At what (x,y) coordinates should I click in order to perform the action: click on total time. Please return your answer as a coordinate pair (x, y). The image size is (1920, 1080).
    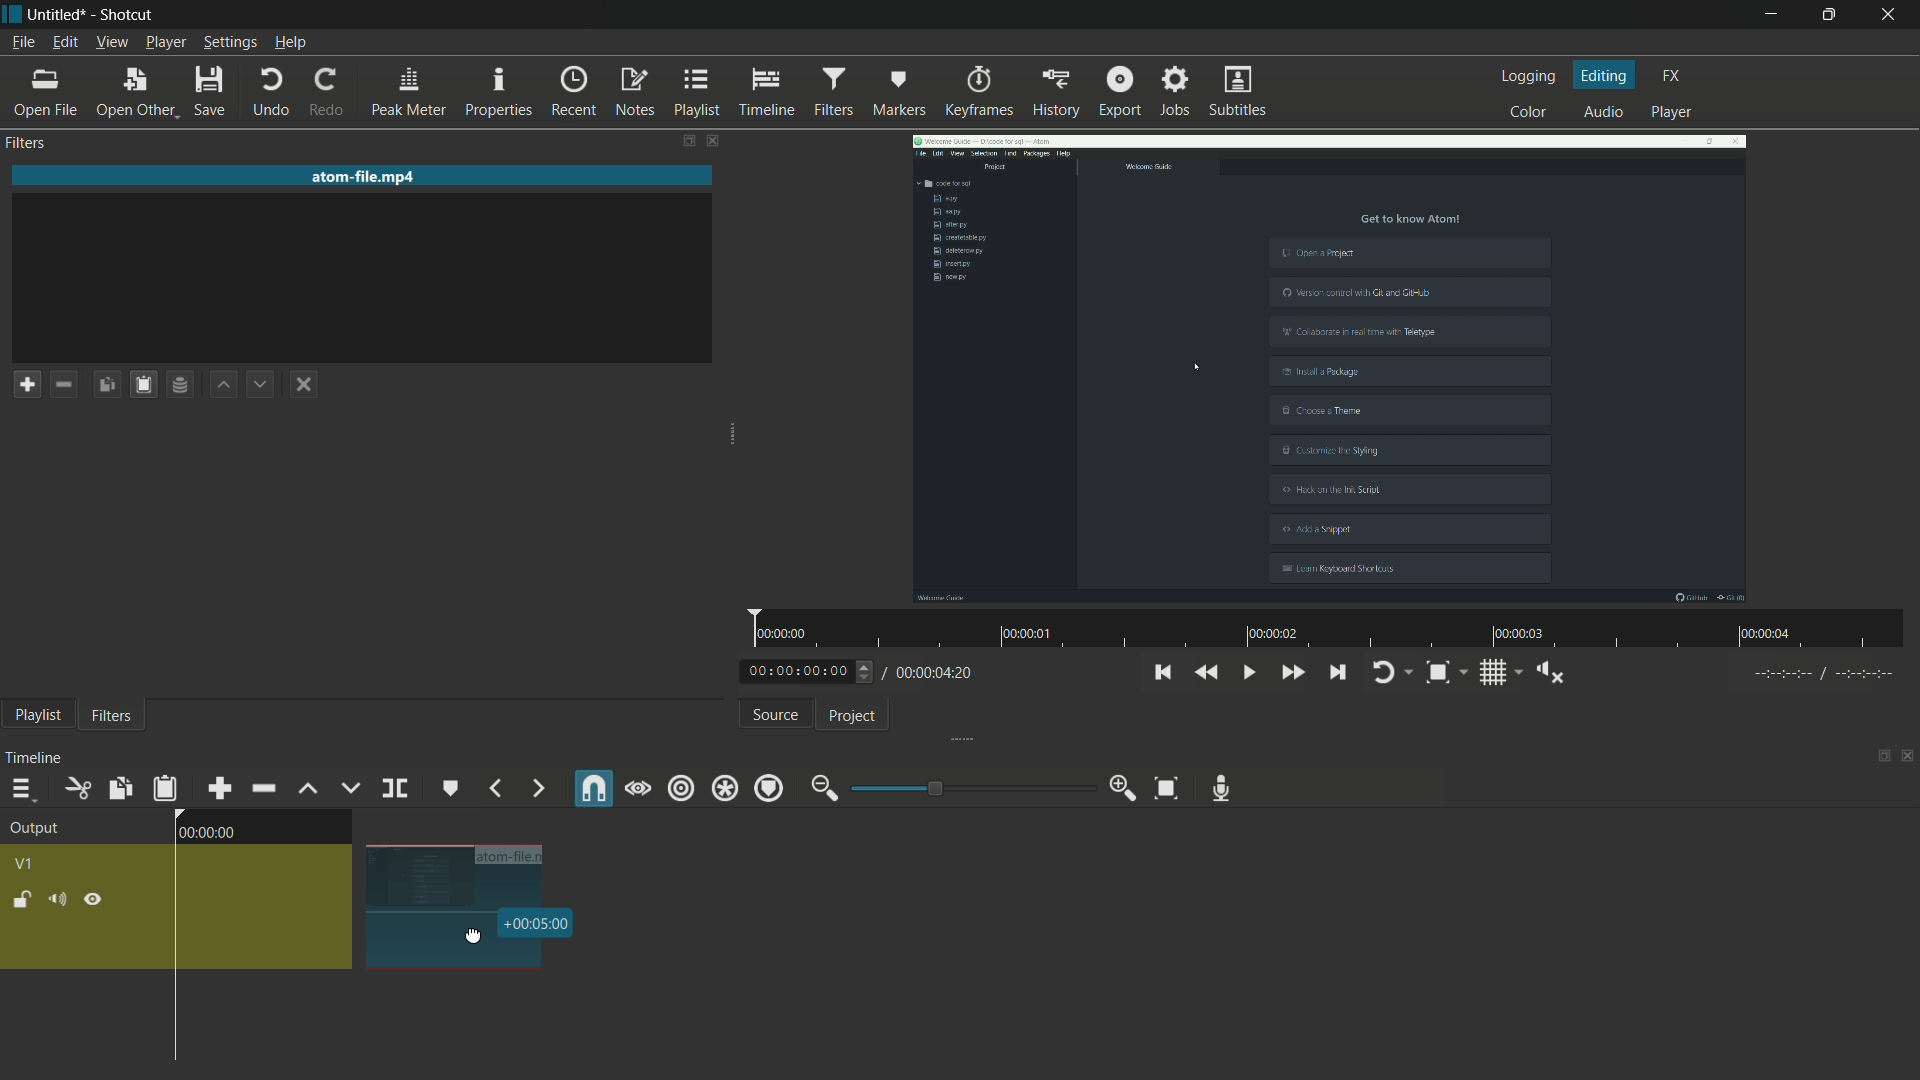
    Looking at the image, I should click on (938, 675).